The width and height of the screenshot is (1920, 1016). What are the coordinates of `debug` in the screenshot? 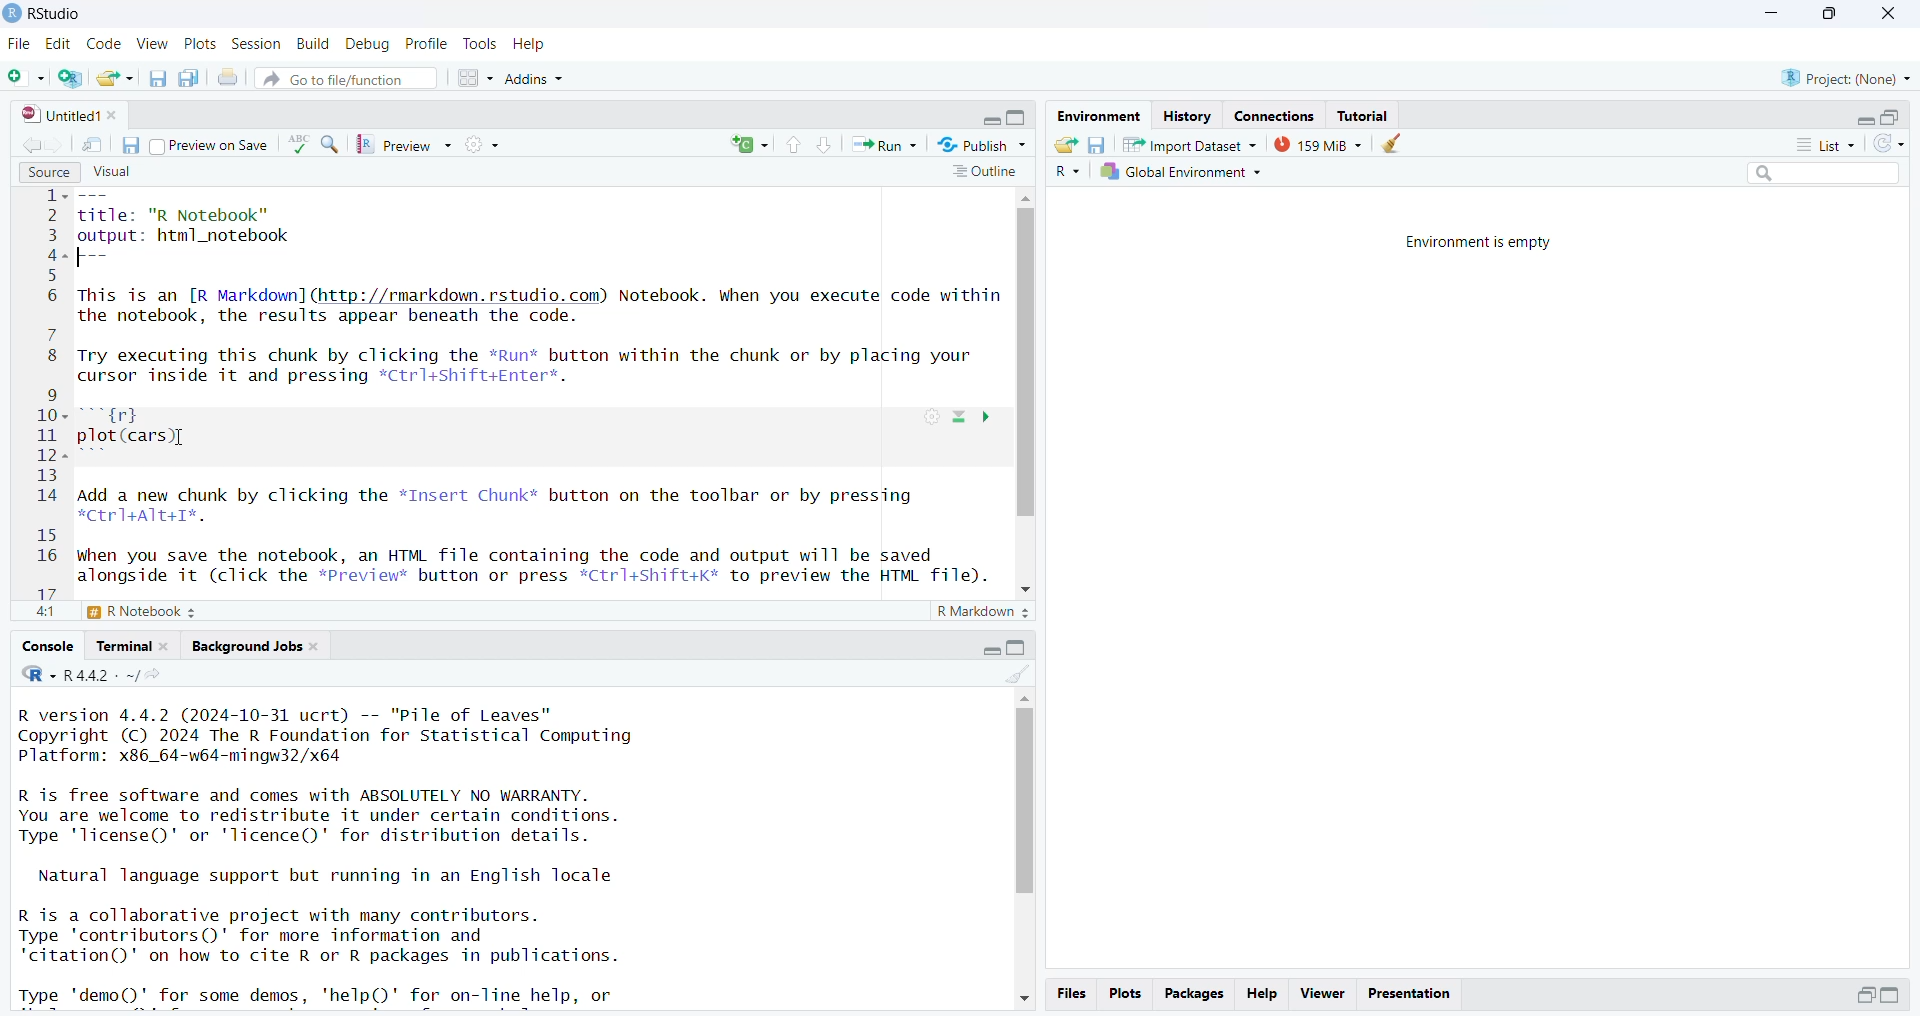 It's located at (370, 45).